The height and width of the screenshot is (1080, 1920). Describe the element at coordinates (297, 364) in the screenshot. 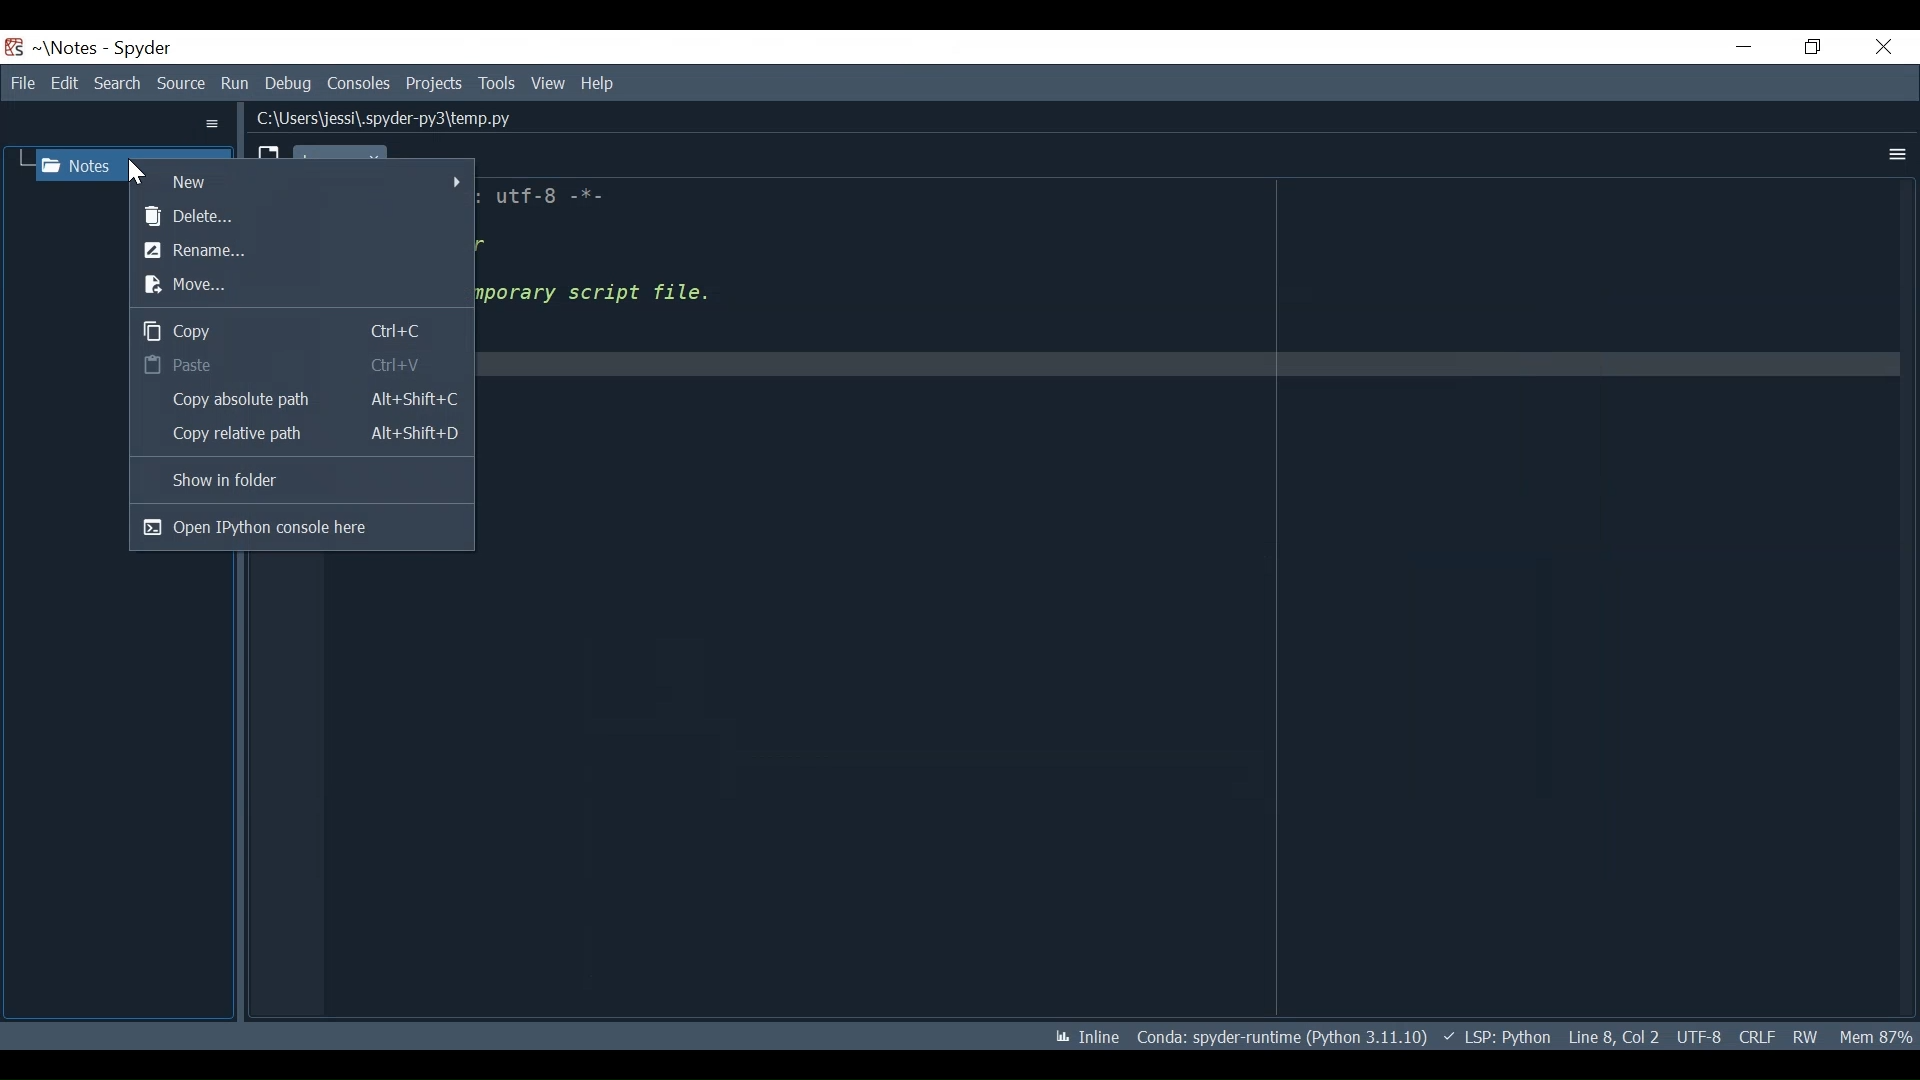

I see `Paste` at that location.